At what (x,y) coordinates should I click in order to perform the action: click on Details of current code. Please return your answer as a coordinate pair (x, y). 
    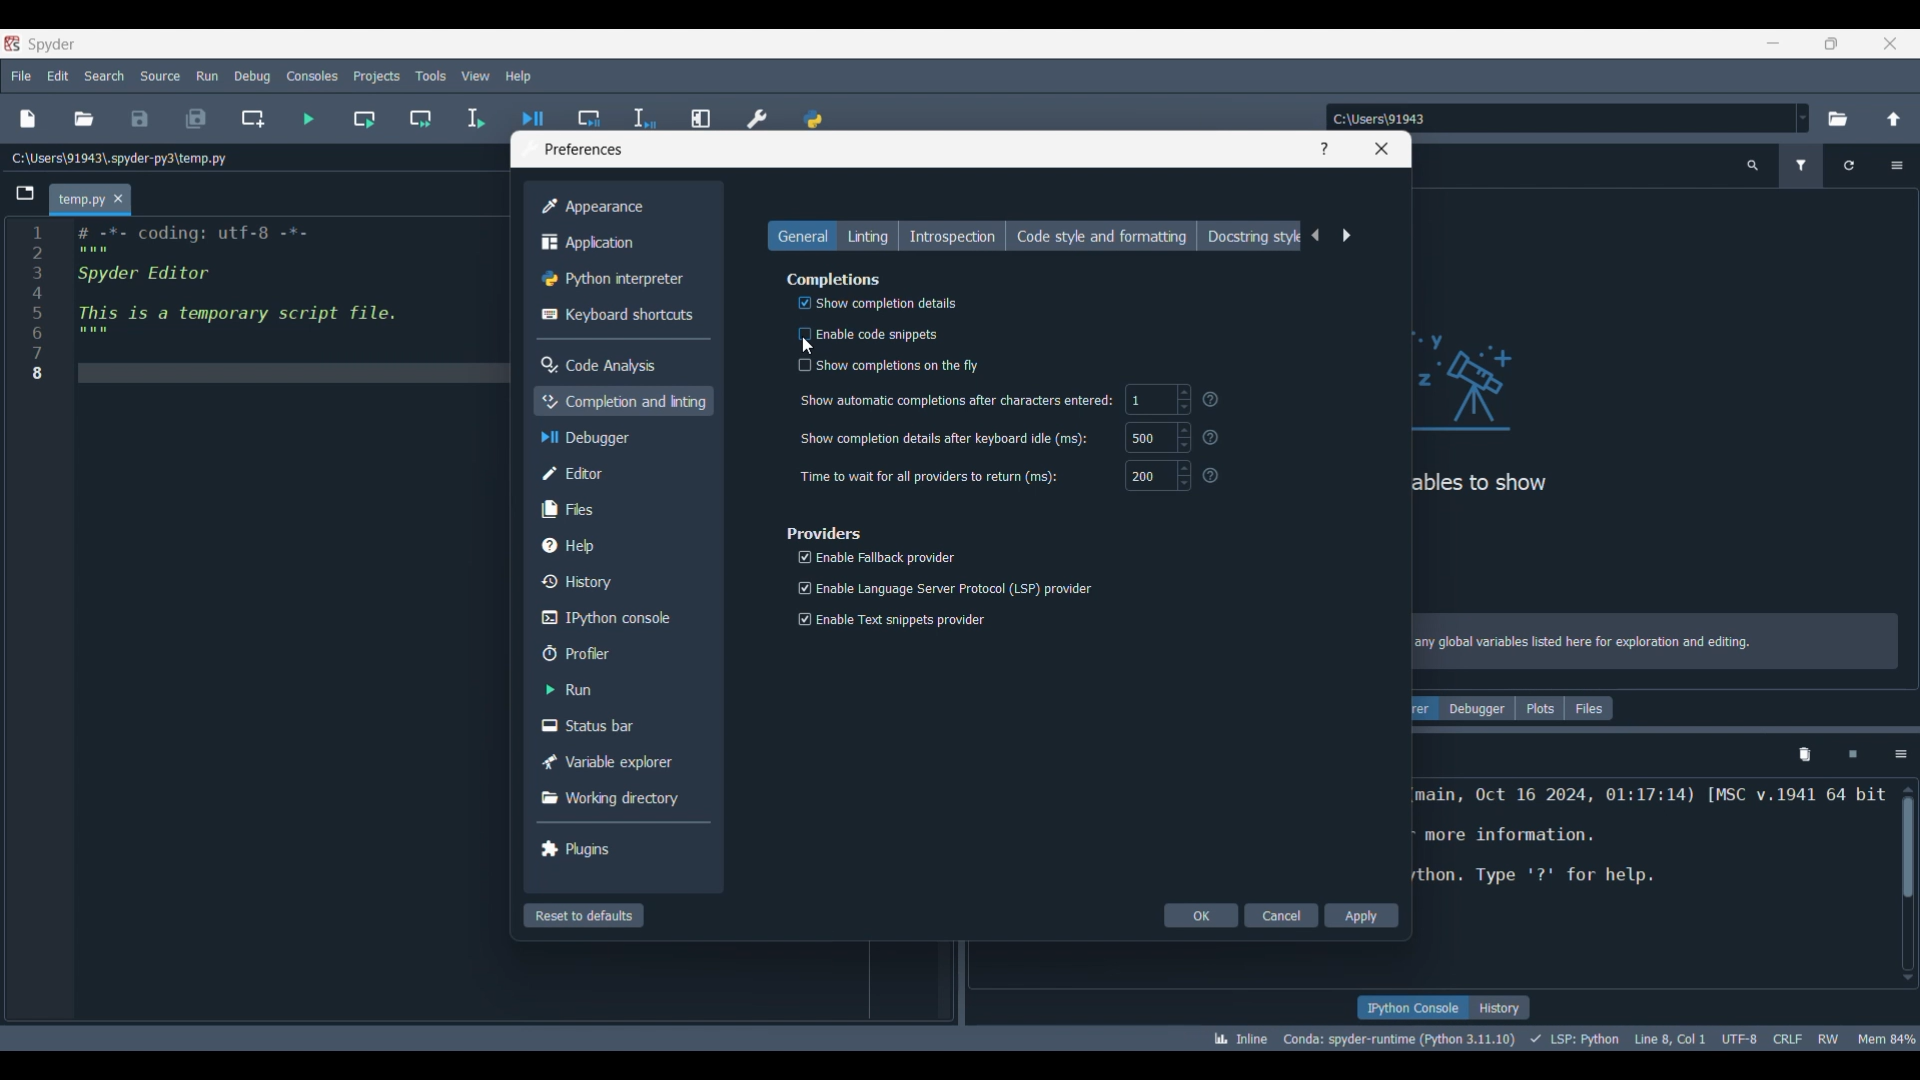
    Looking at the image, I should click on (1563, 1038).